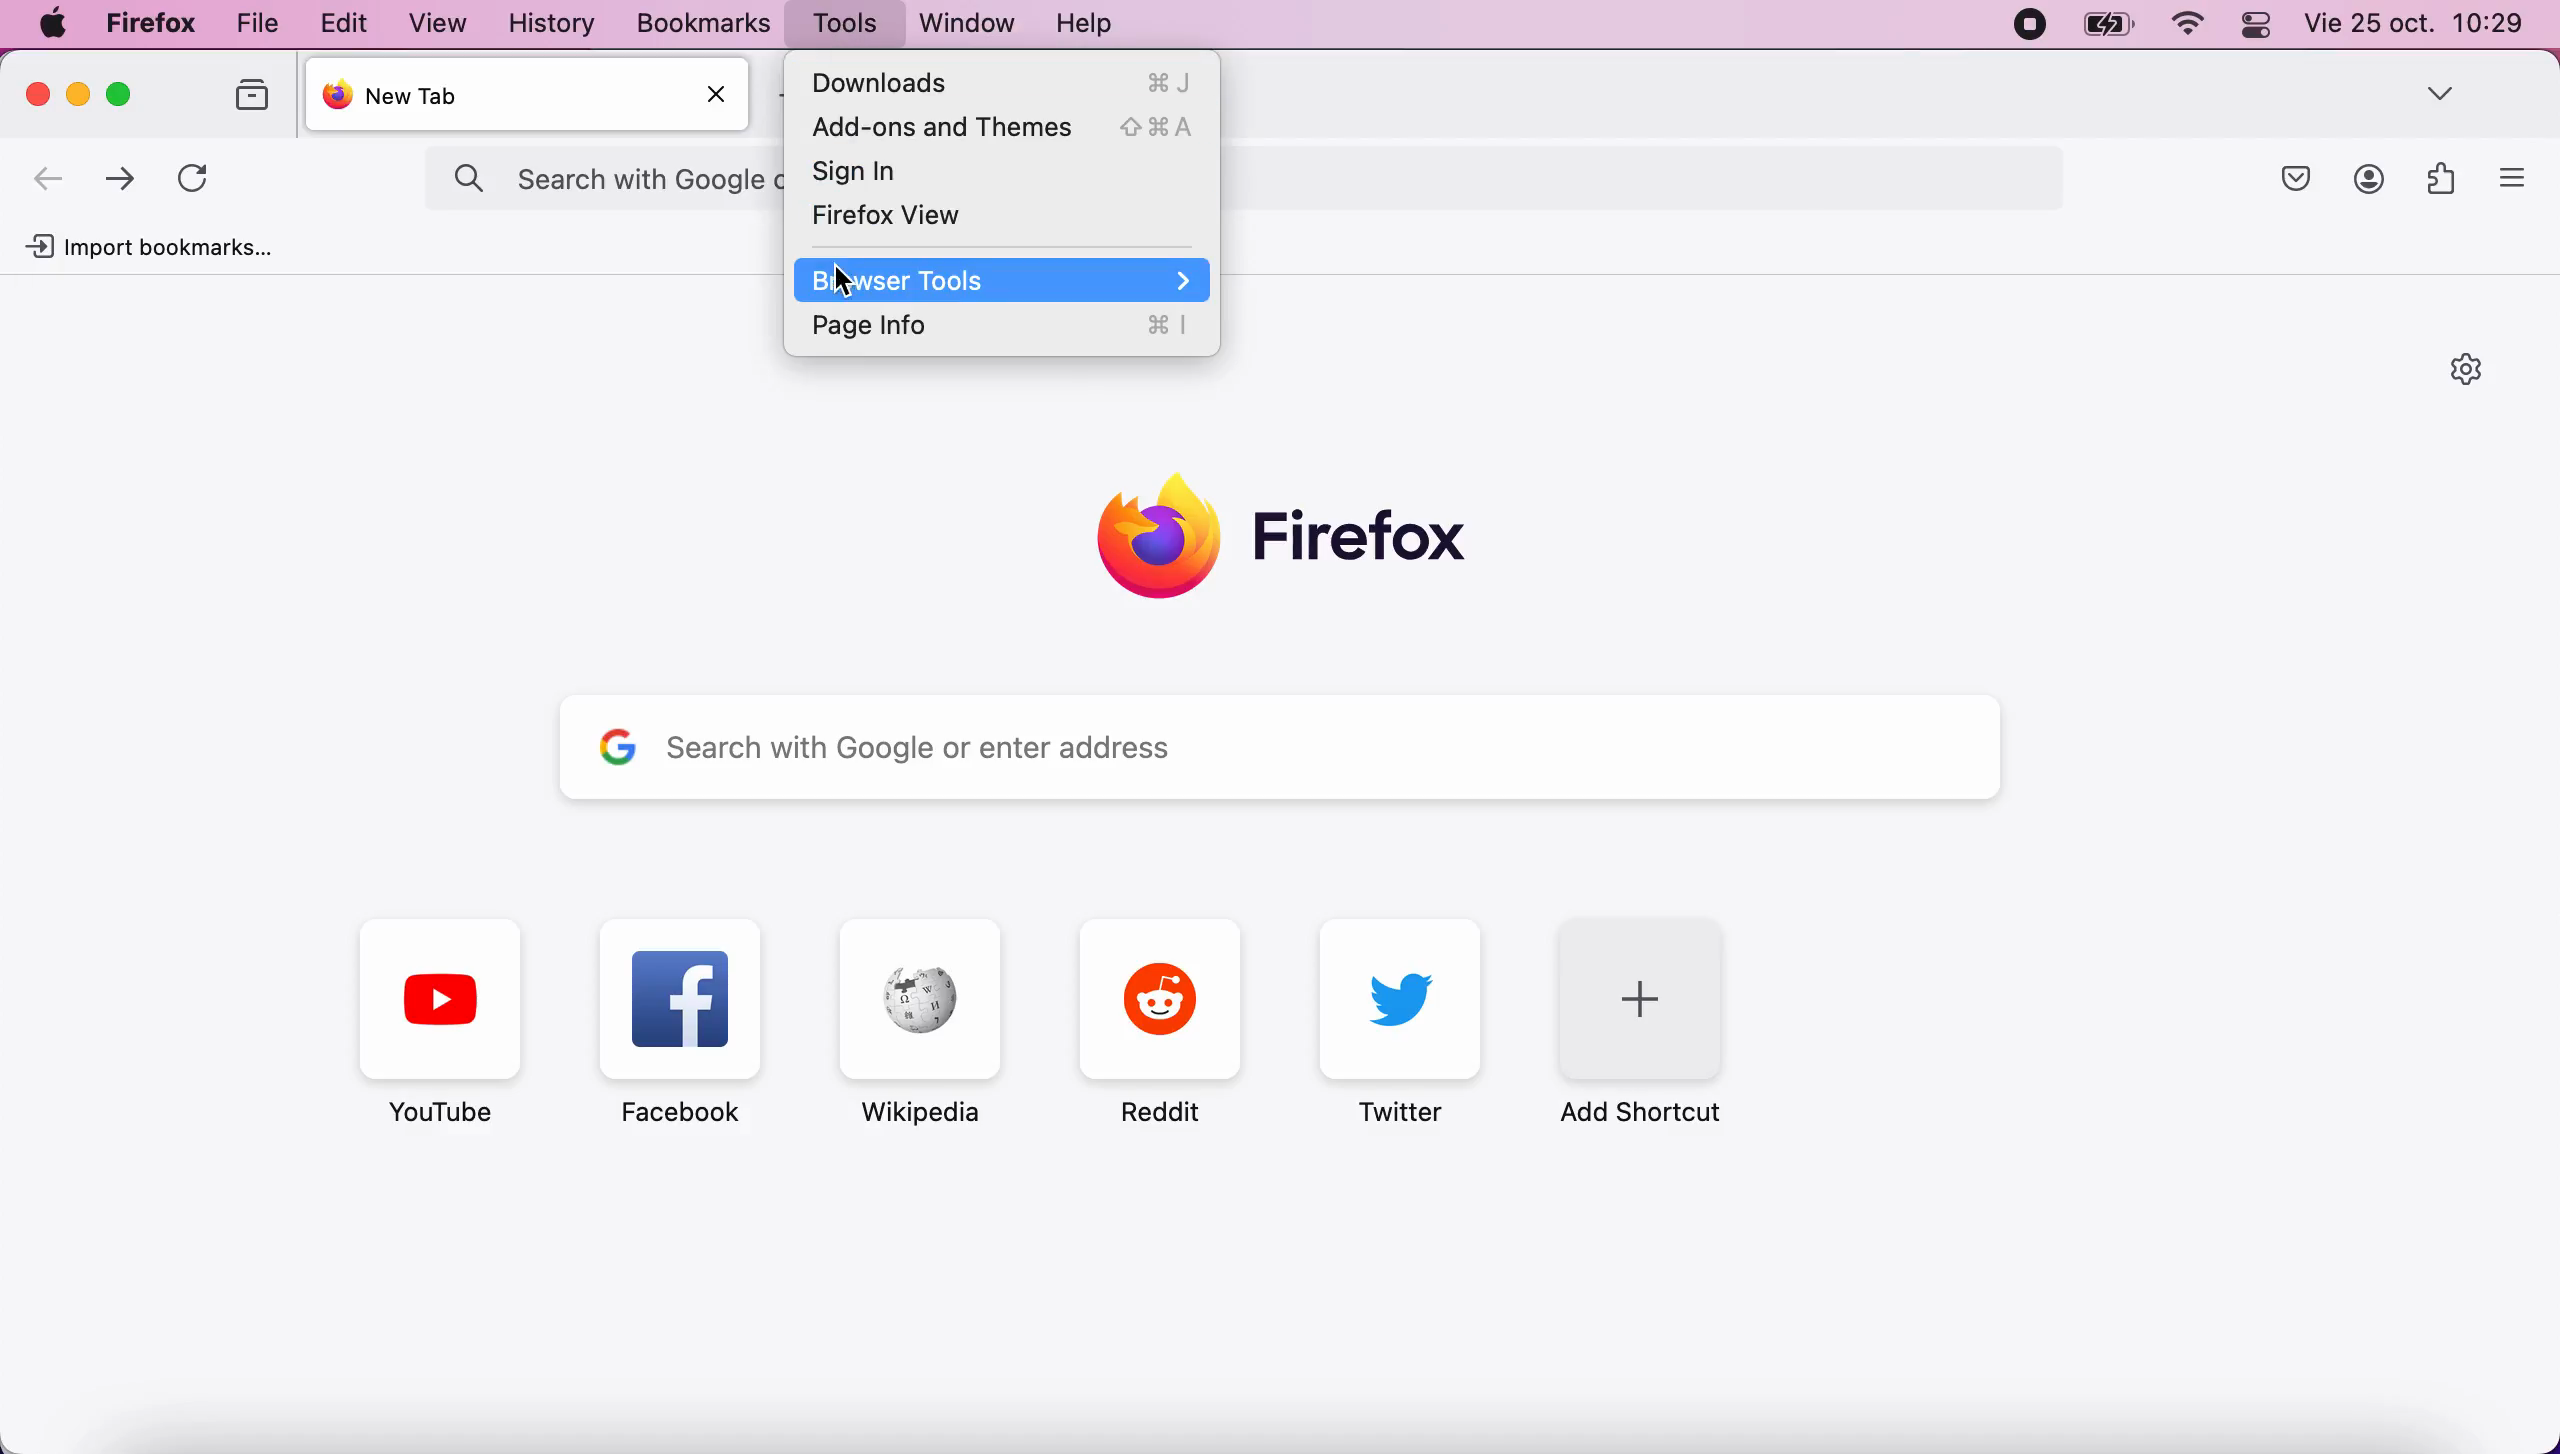 Image resolution: width=2560 pixels, height=1454 pixels. What do you see at coordinates (2296, 179) in the screenshot?
I see `Macsafe` at bounding box center [2296, 179].